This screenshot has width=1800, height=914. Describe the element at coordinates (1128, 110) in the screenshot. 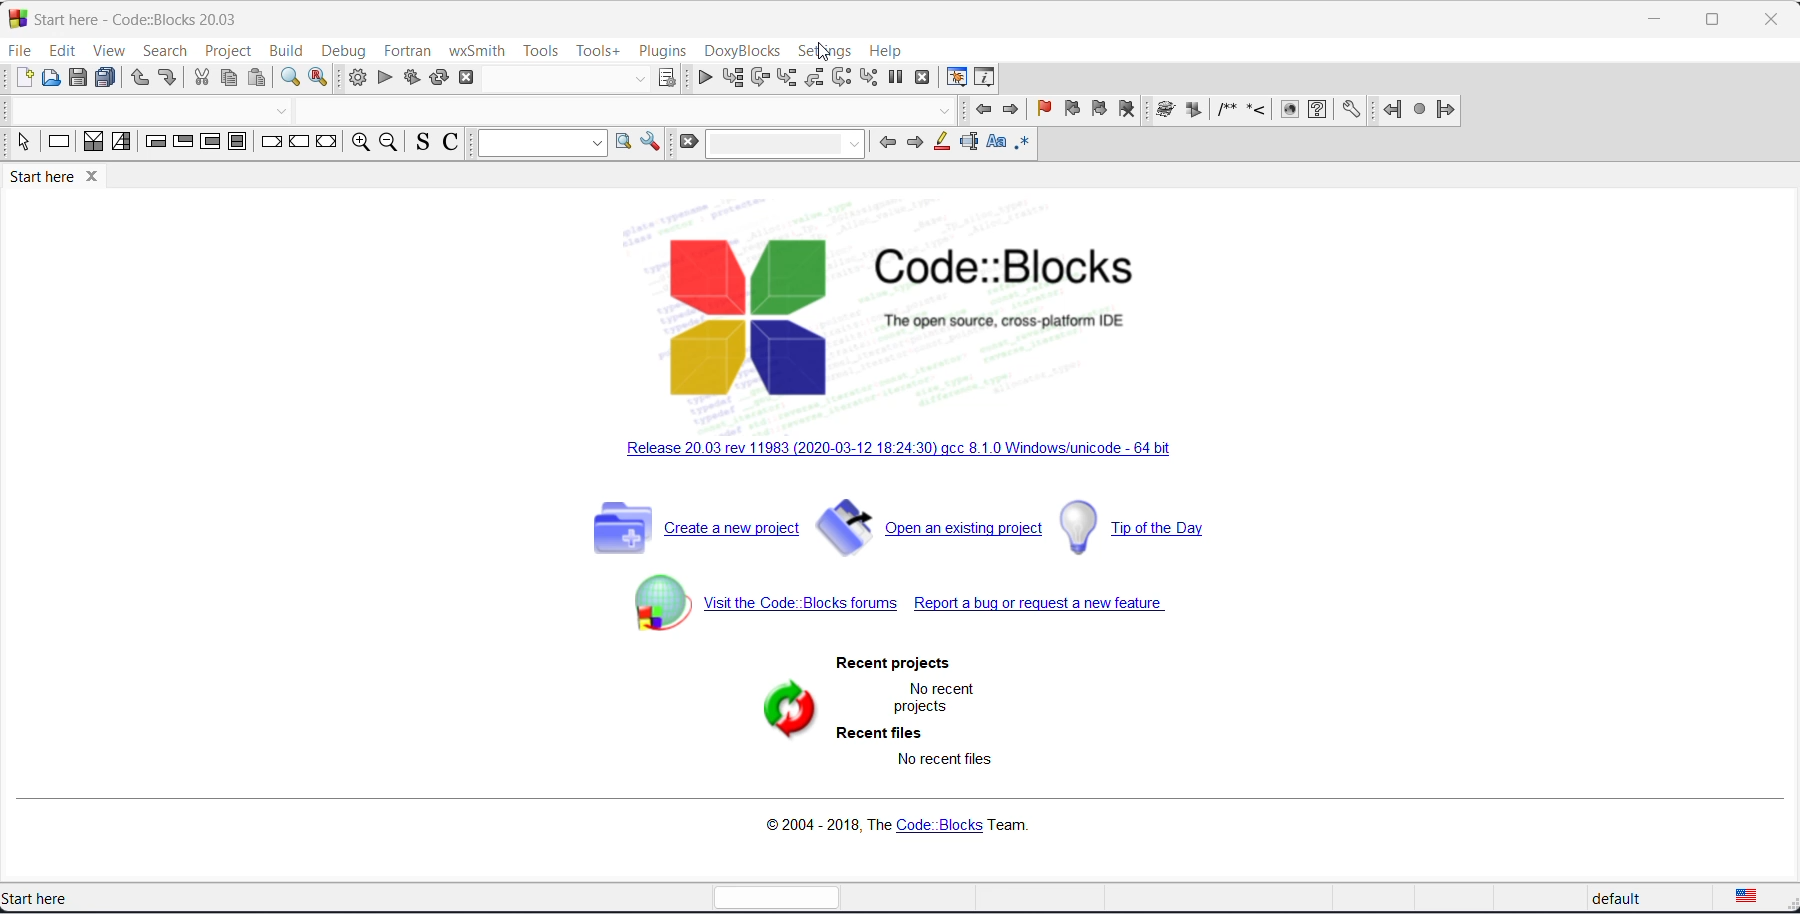

I see `remove bookmark` at that location.